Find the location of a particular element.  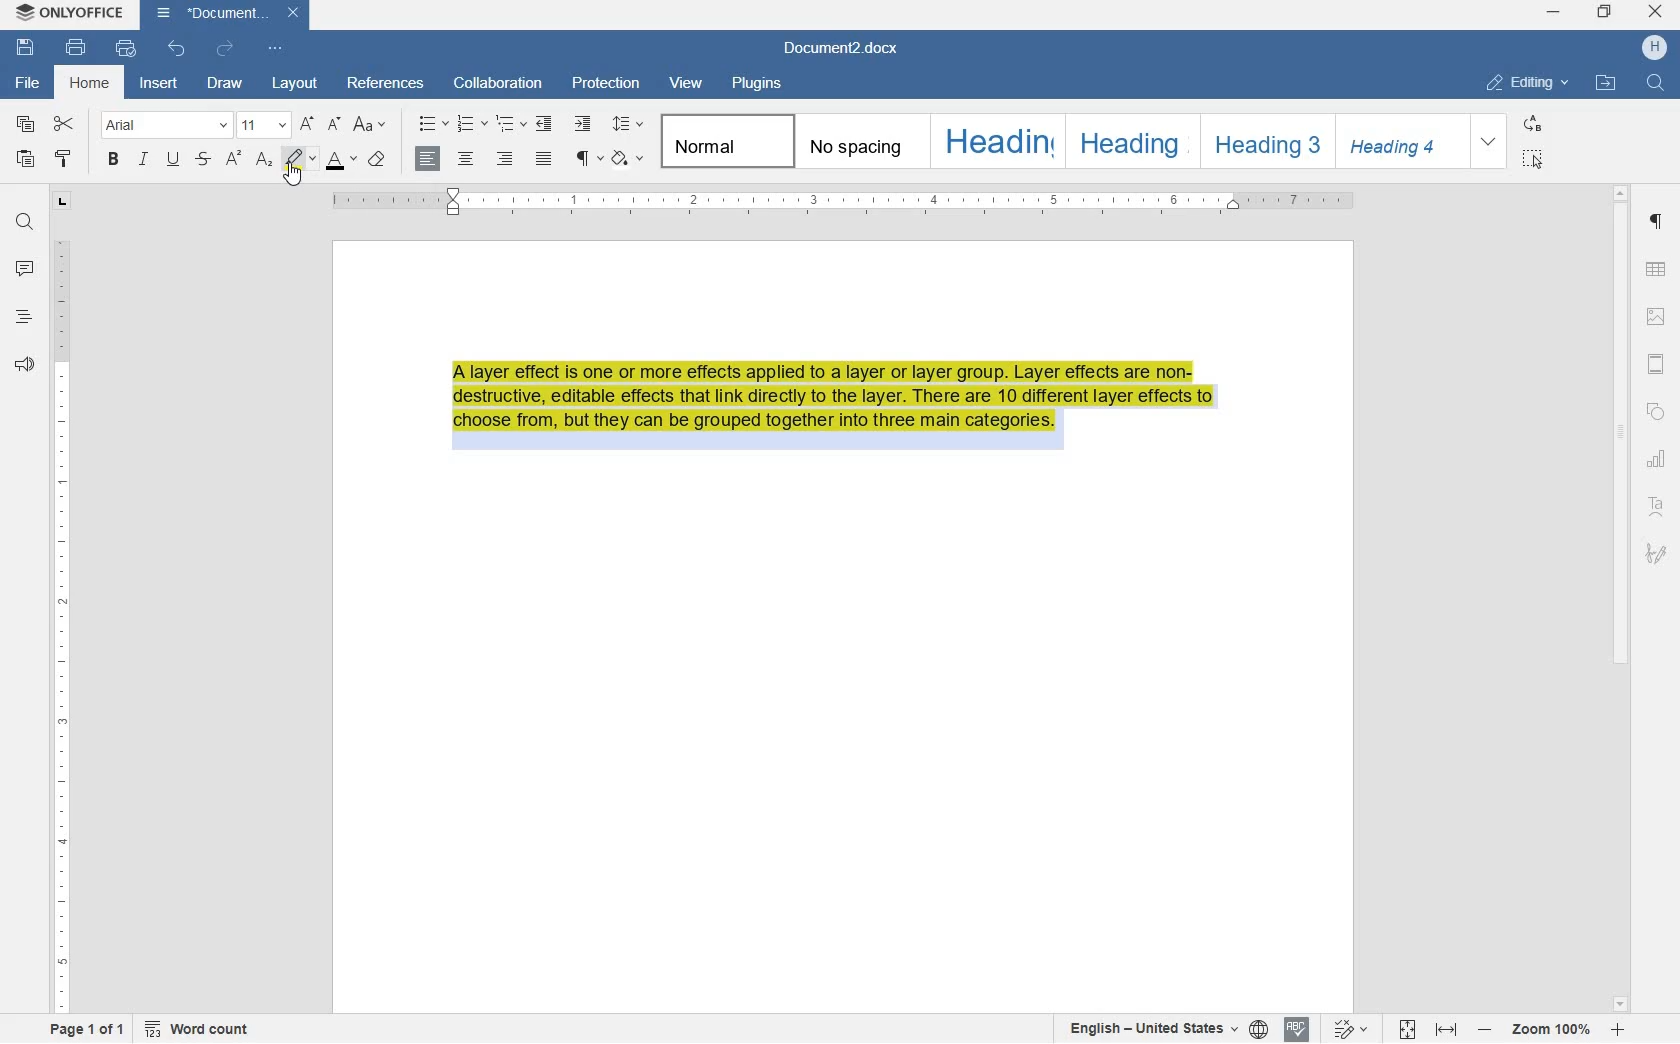

HEADING 1 is located at coordinates (995, 141).